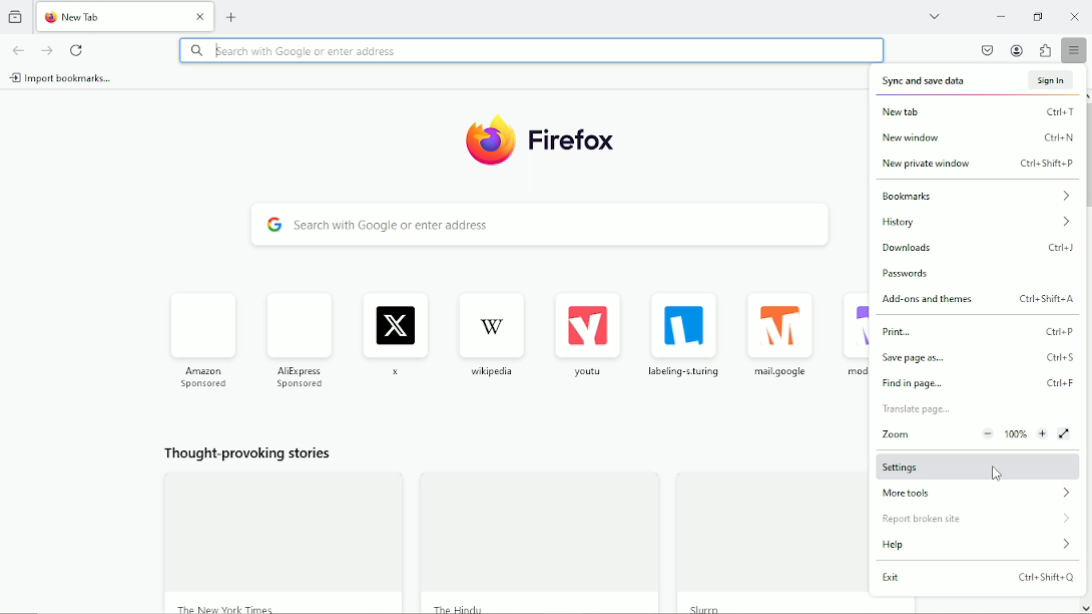 The height and width of the screenshot is (614, 1092). Describe the element at coordinates (1041, 17) in the screenshot. I see `Restore down` at that location.